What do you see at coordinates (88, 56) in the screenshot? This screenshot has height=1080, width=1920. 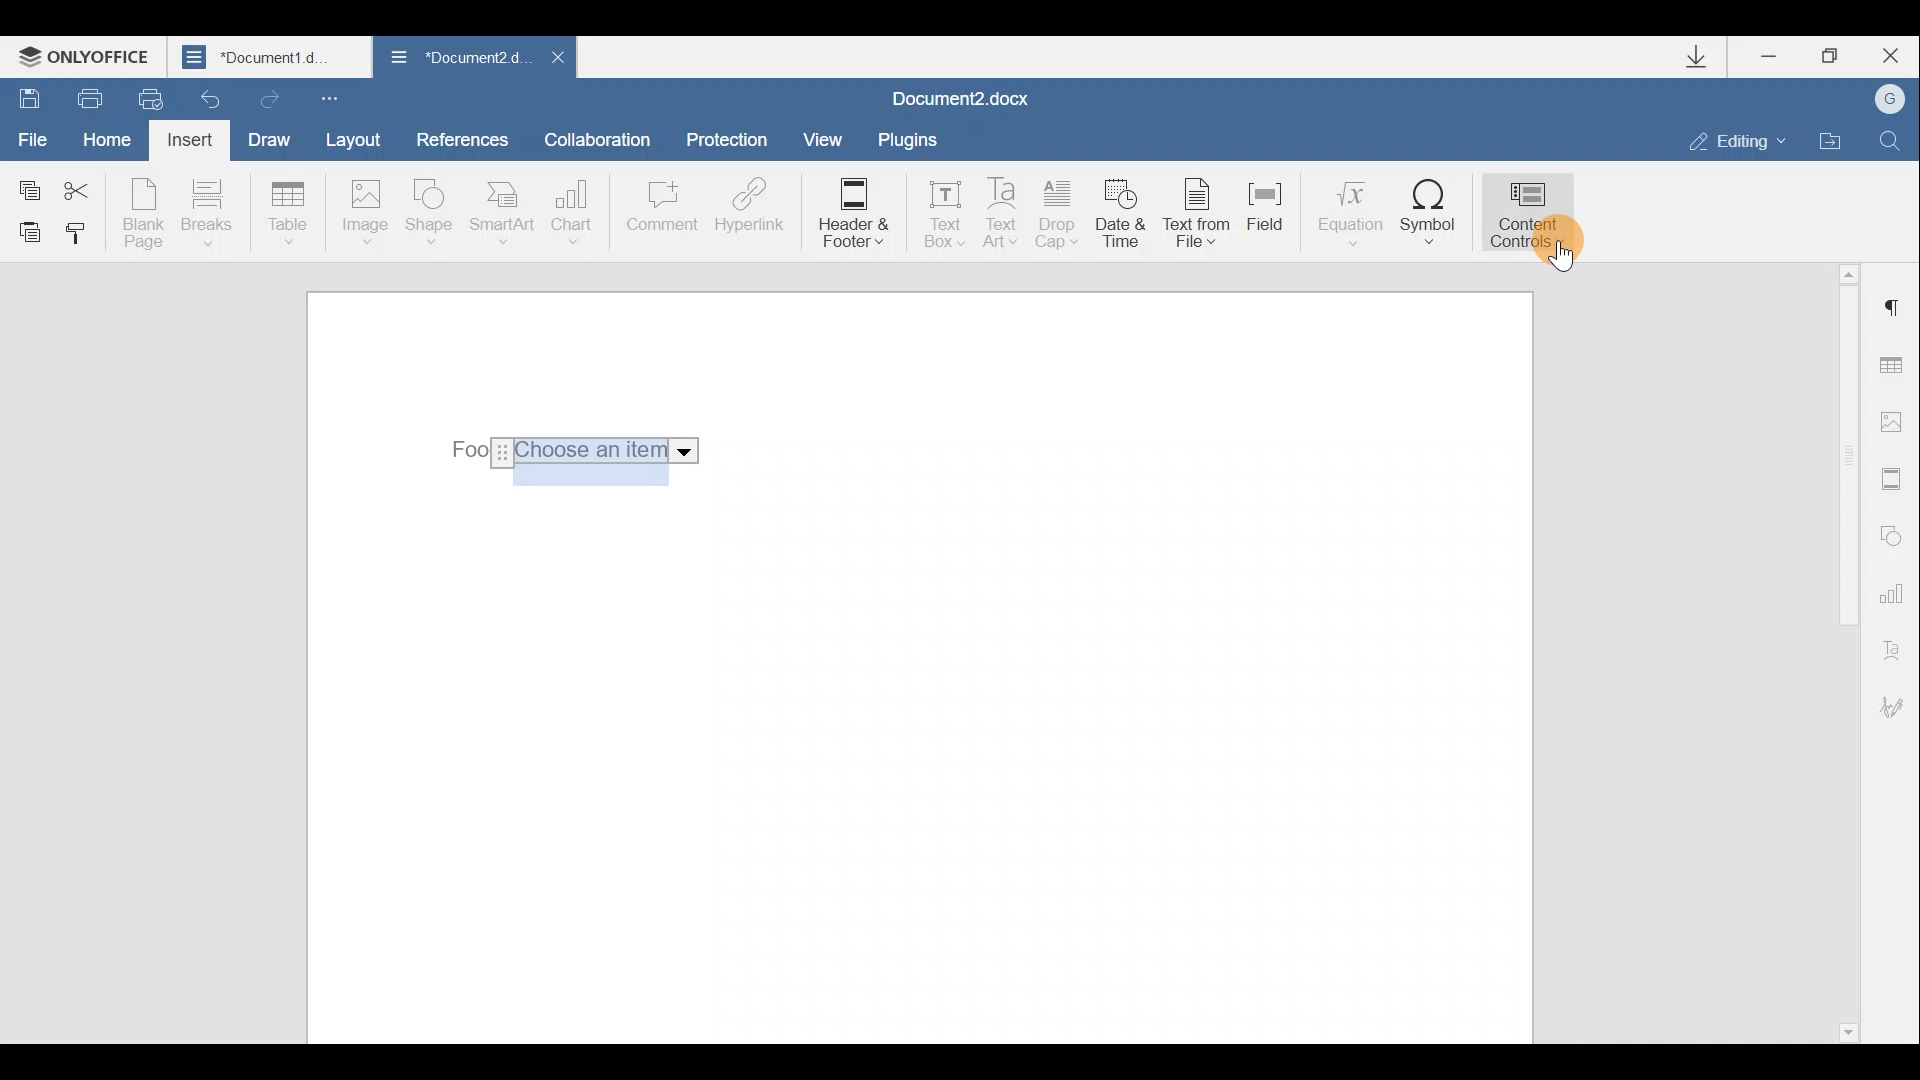 I see `ONLYOFFICE` at bounding box center [88, 56].